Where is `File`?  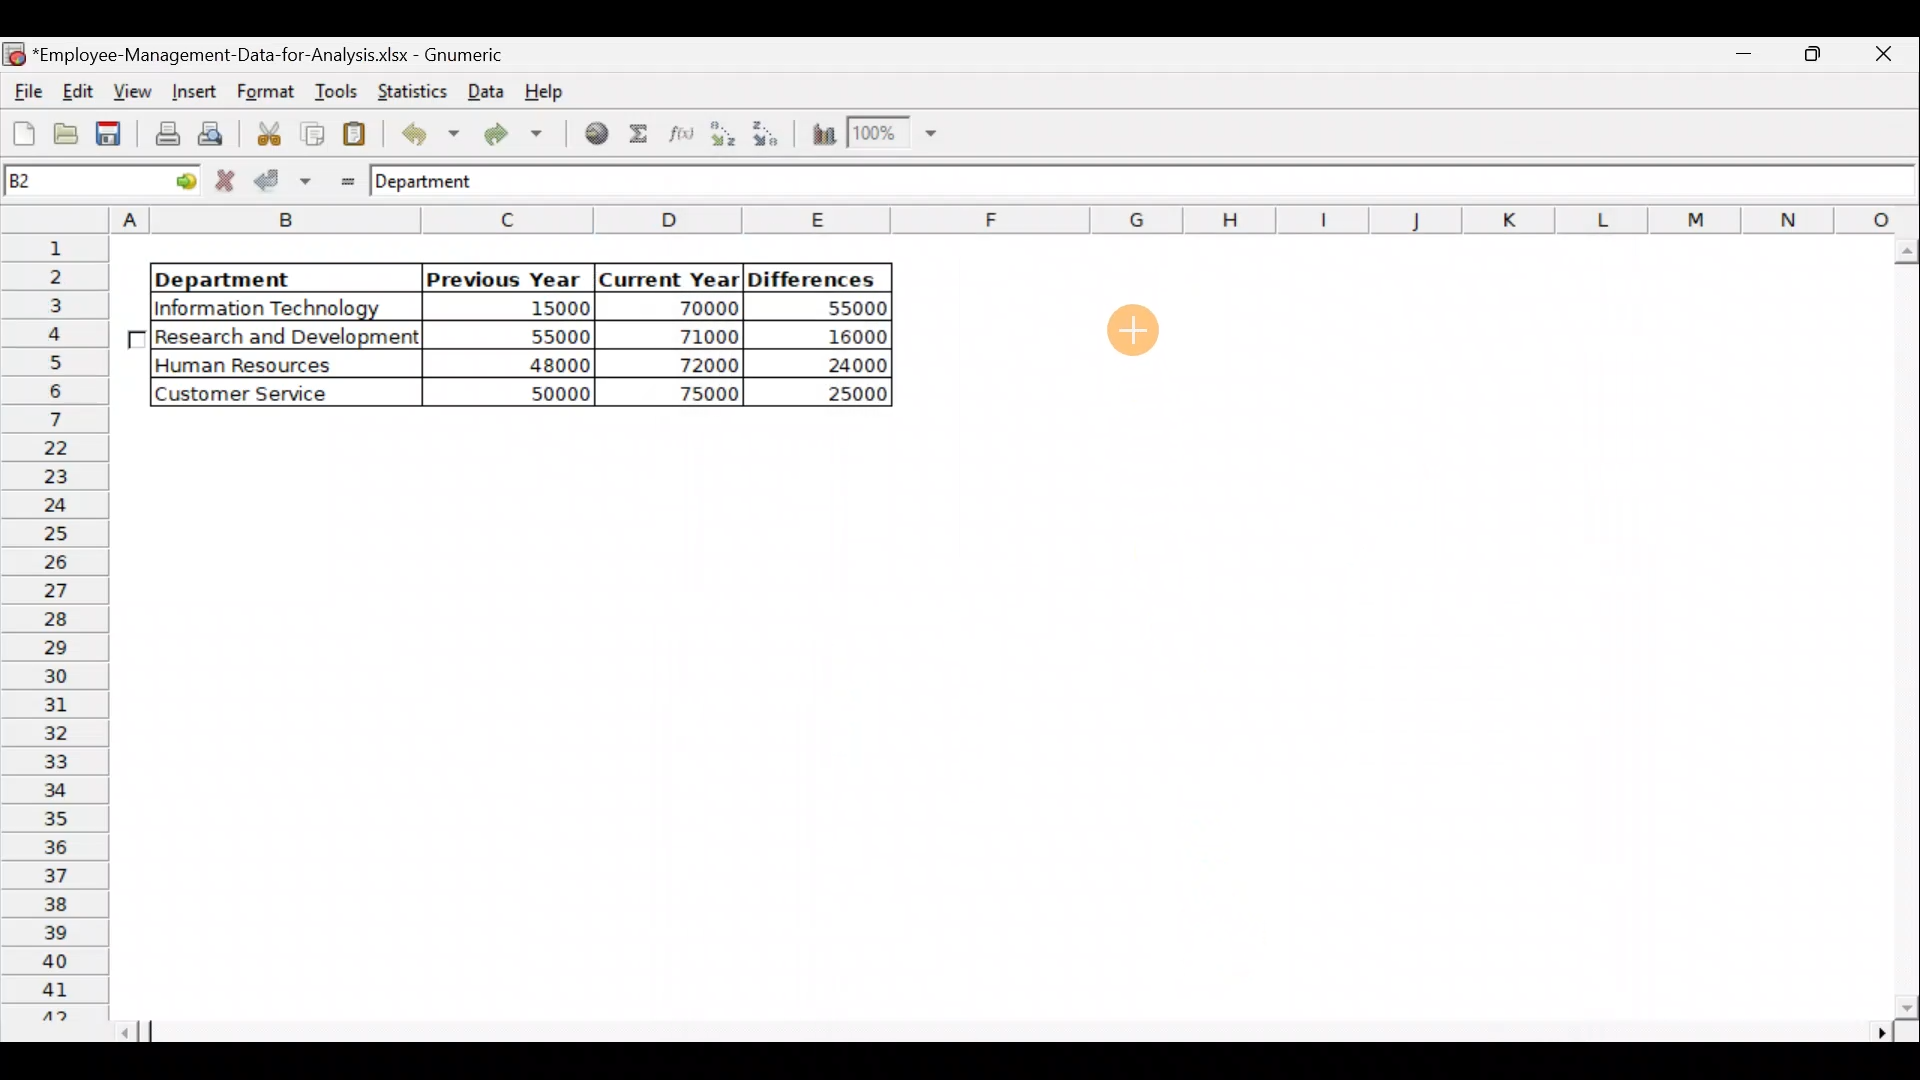
File is located at coordinates (25, 86).